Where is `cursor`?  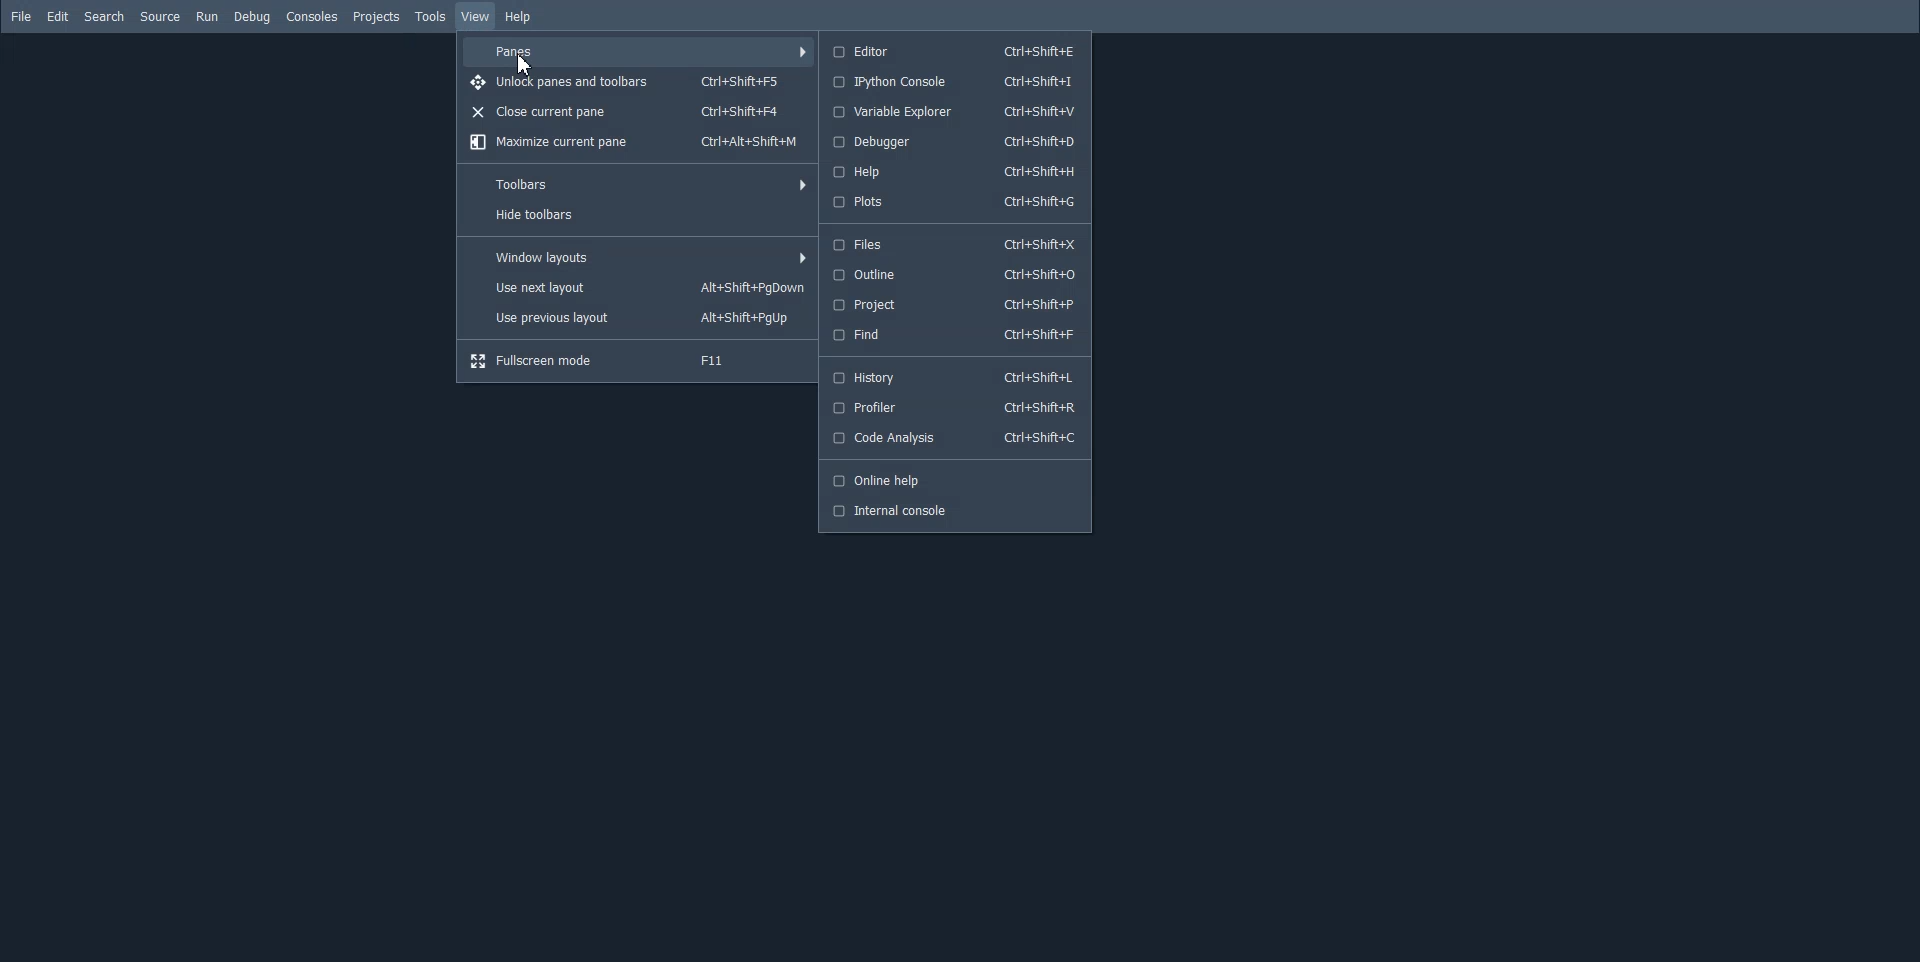
cursor is located at coordinates (527, 63).